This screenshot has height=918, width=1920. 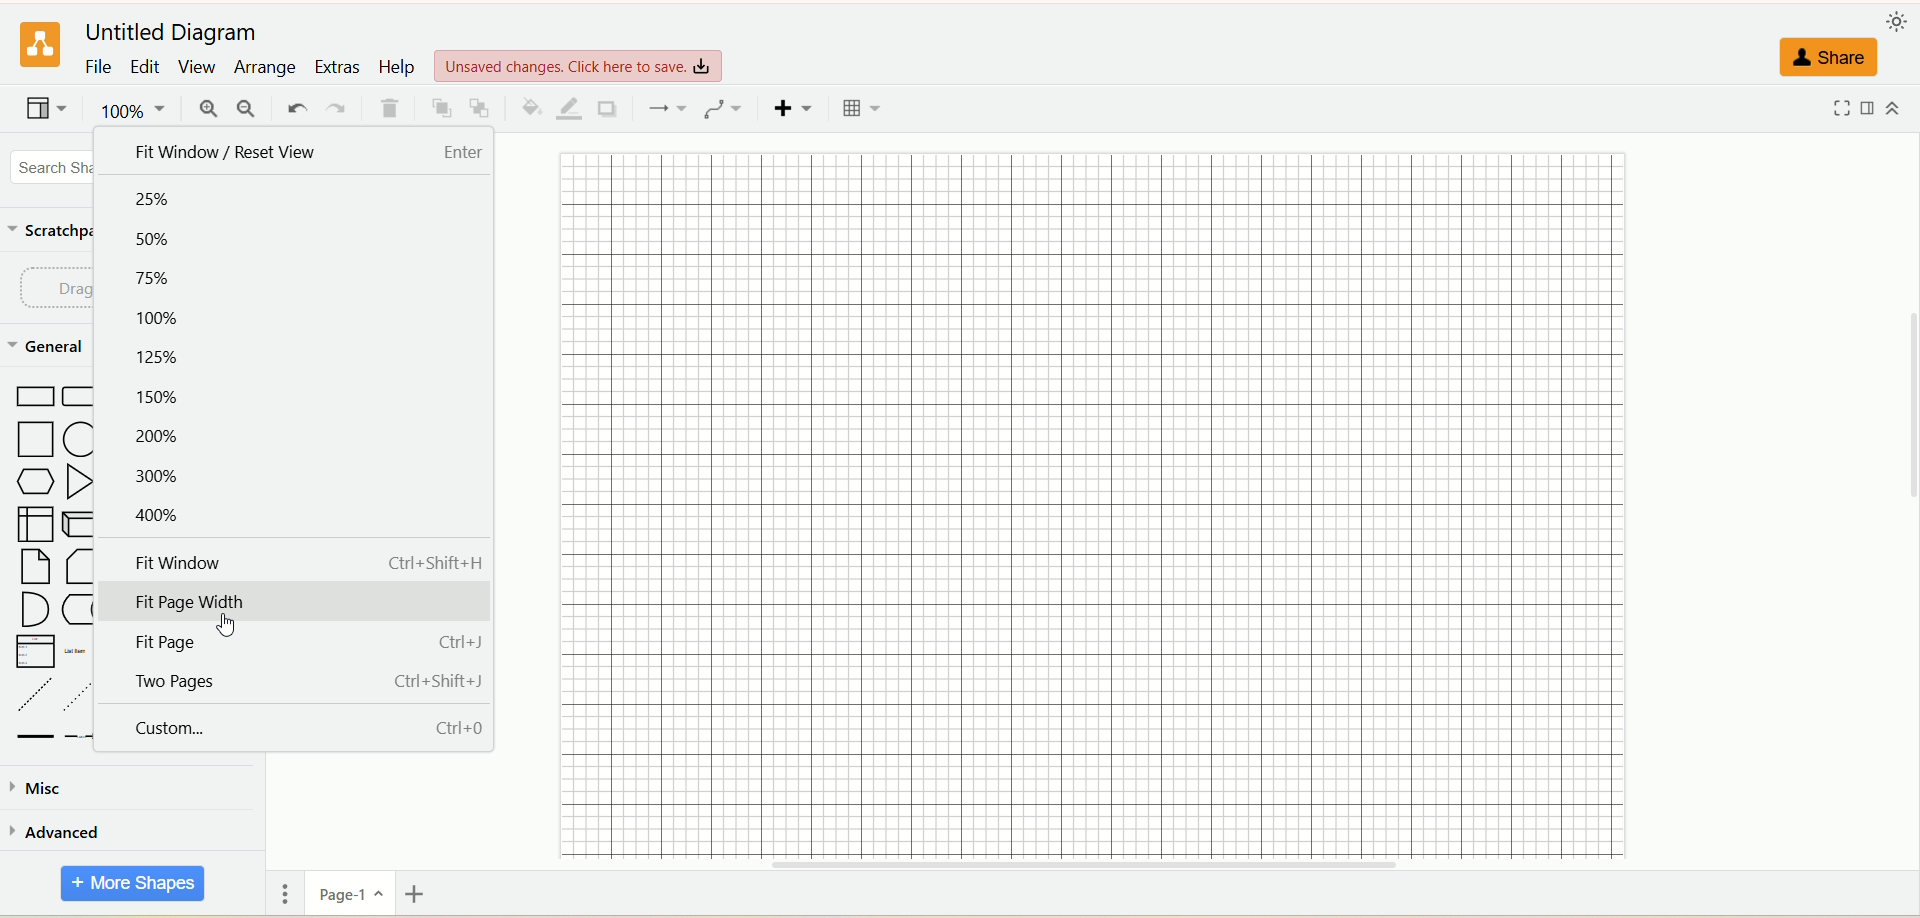 What do you see at coordinates (796, 108) in the screenshot?
I see `insert` at bounding box center [796, 108].